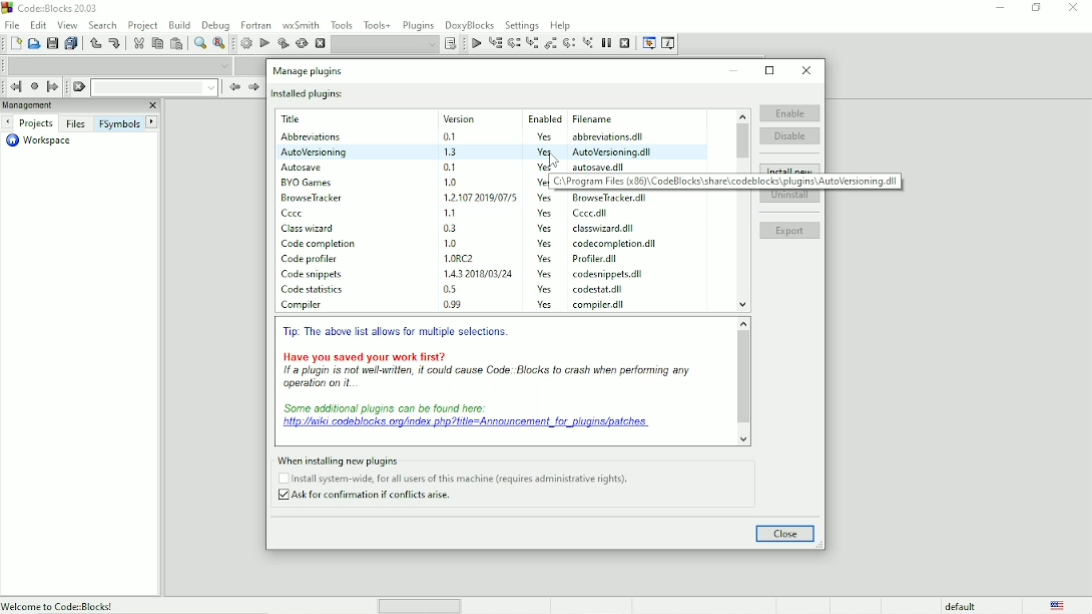 Image resolution: width=1092 pixels, height=614 pixels. I want to click on Ask for confirmation if conflicts arise., so click(369, 497).